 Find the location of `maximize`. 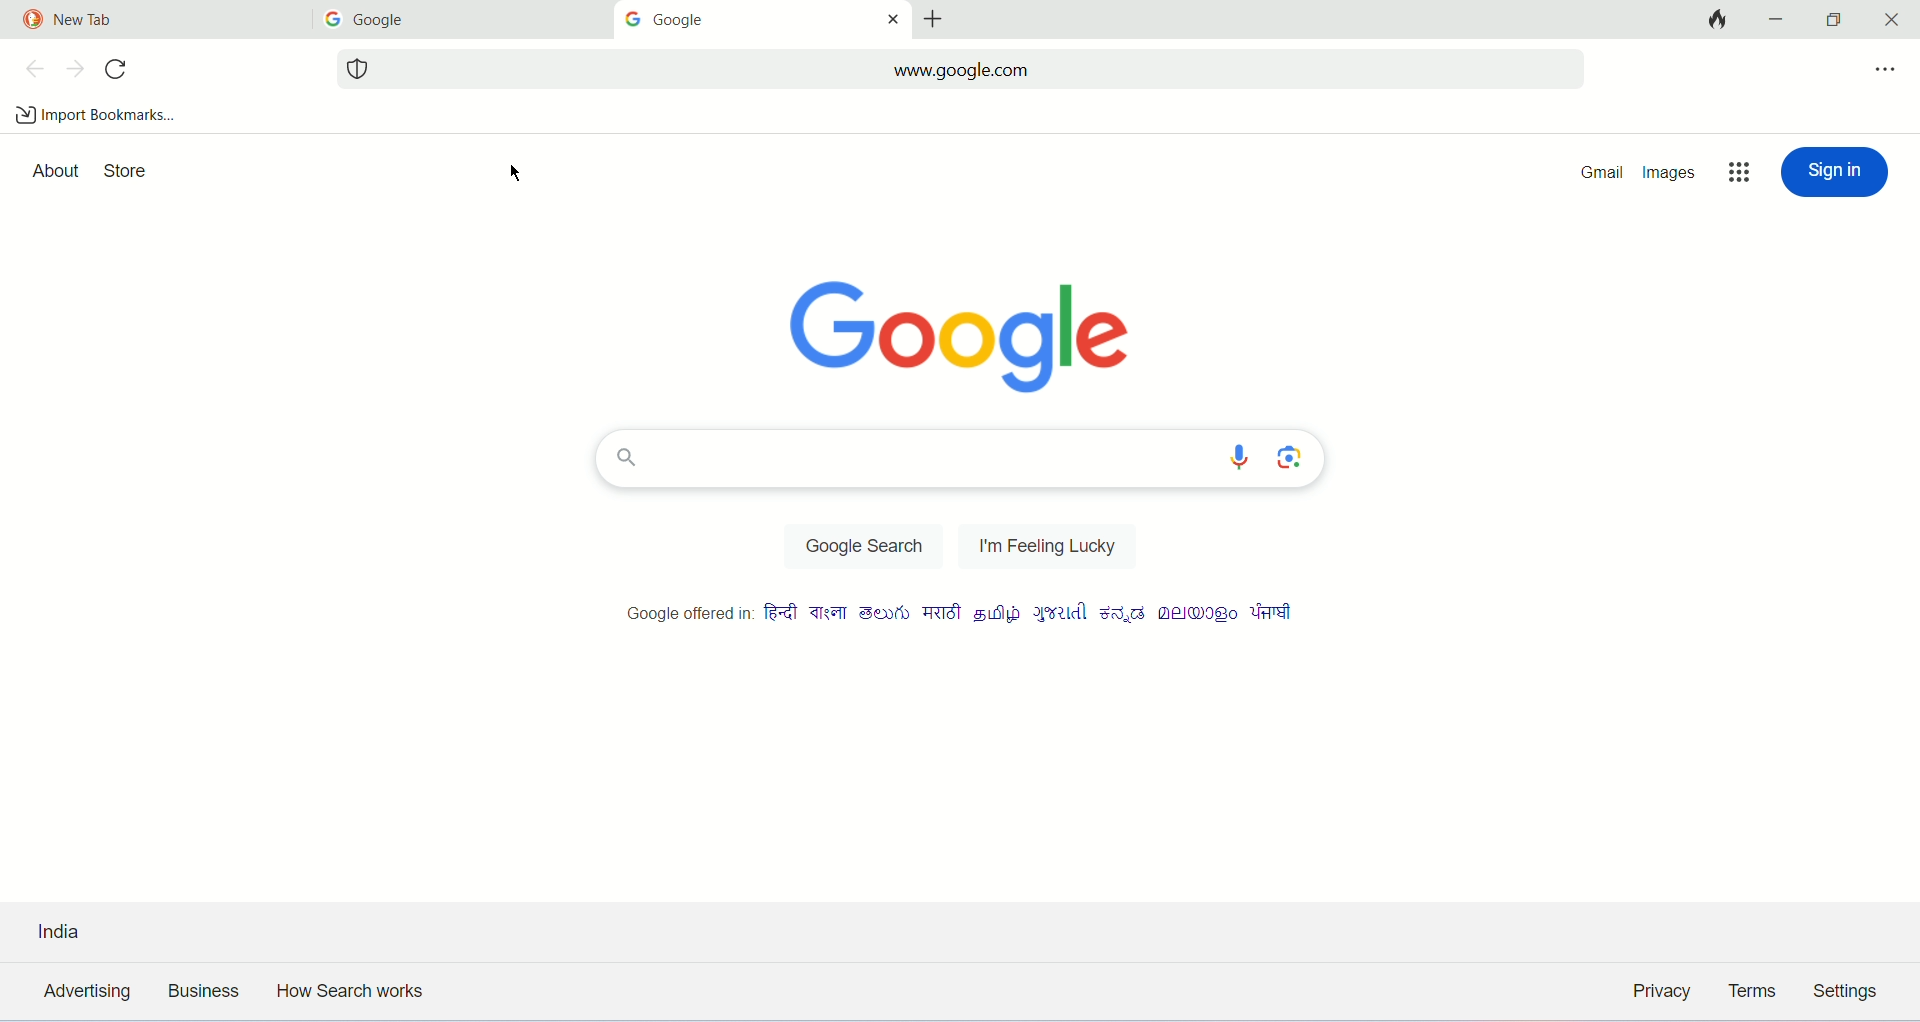

maximize is located at coordinates (1831, 17).